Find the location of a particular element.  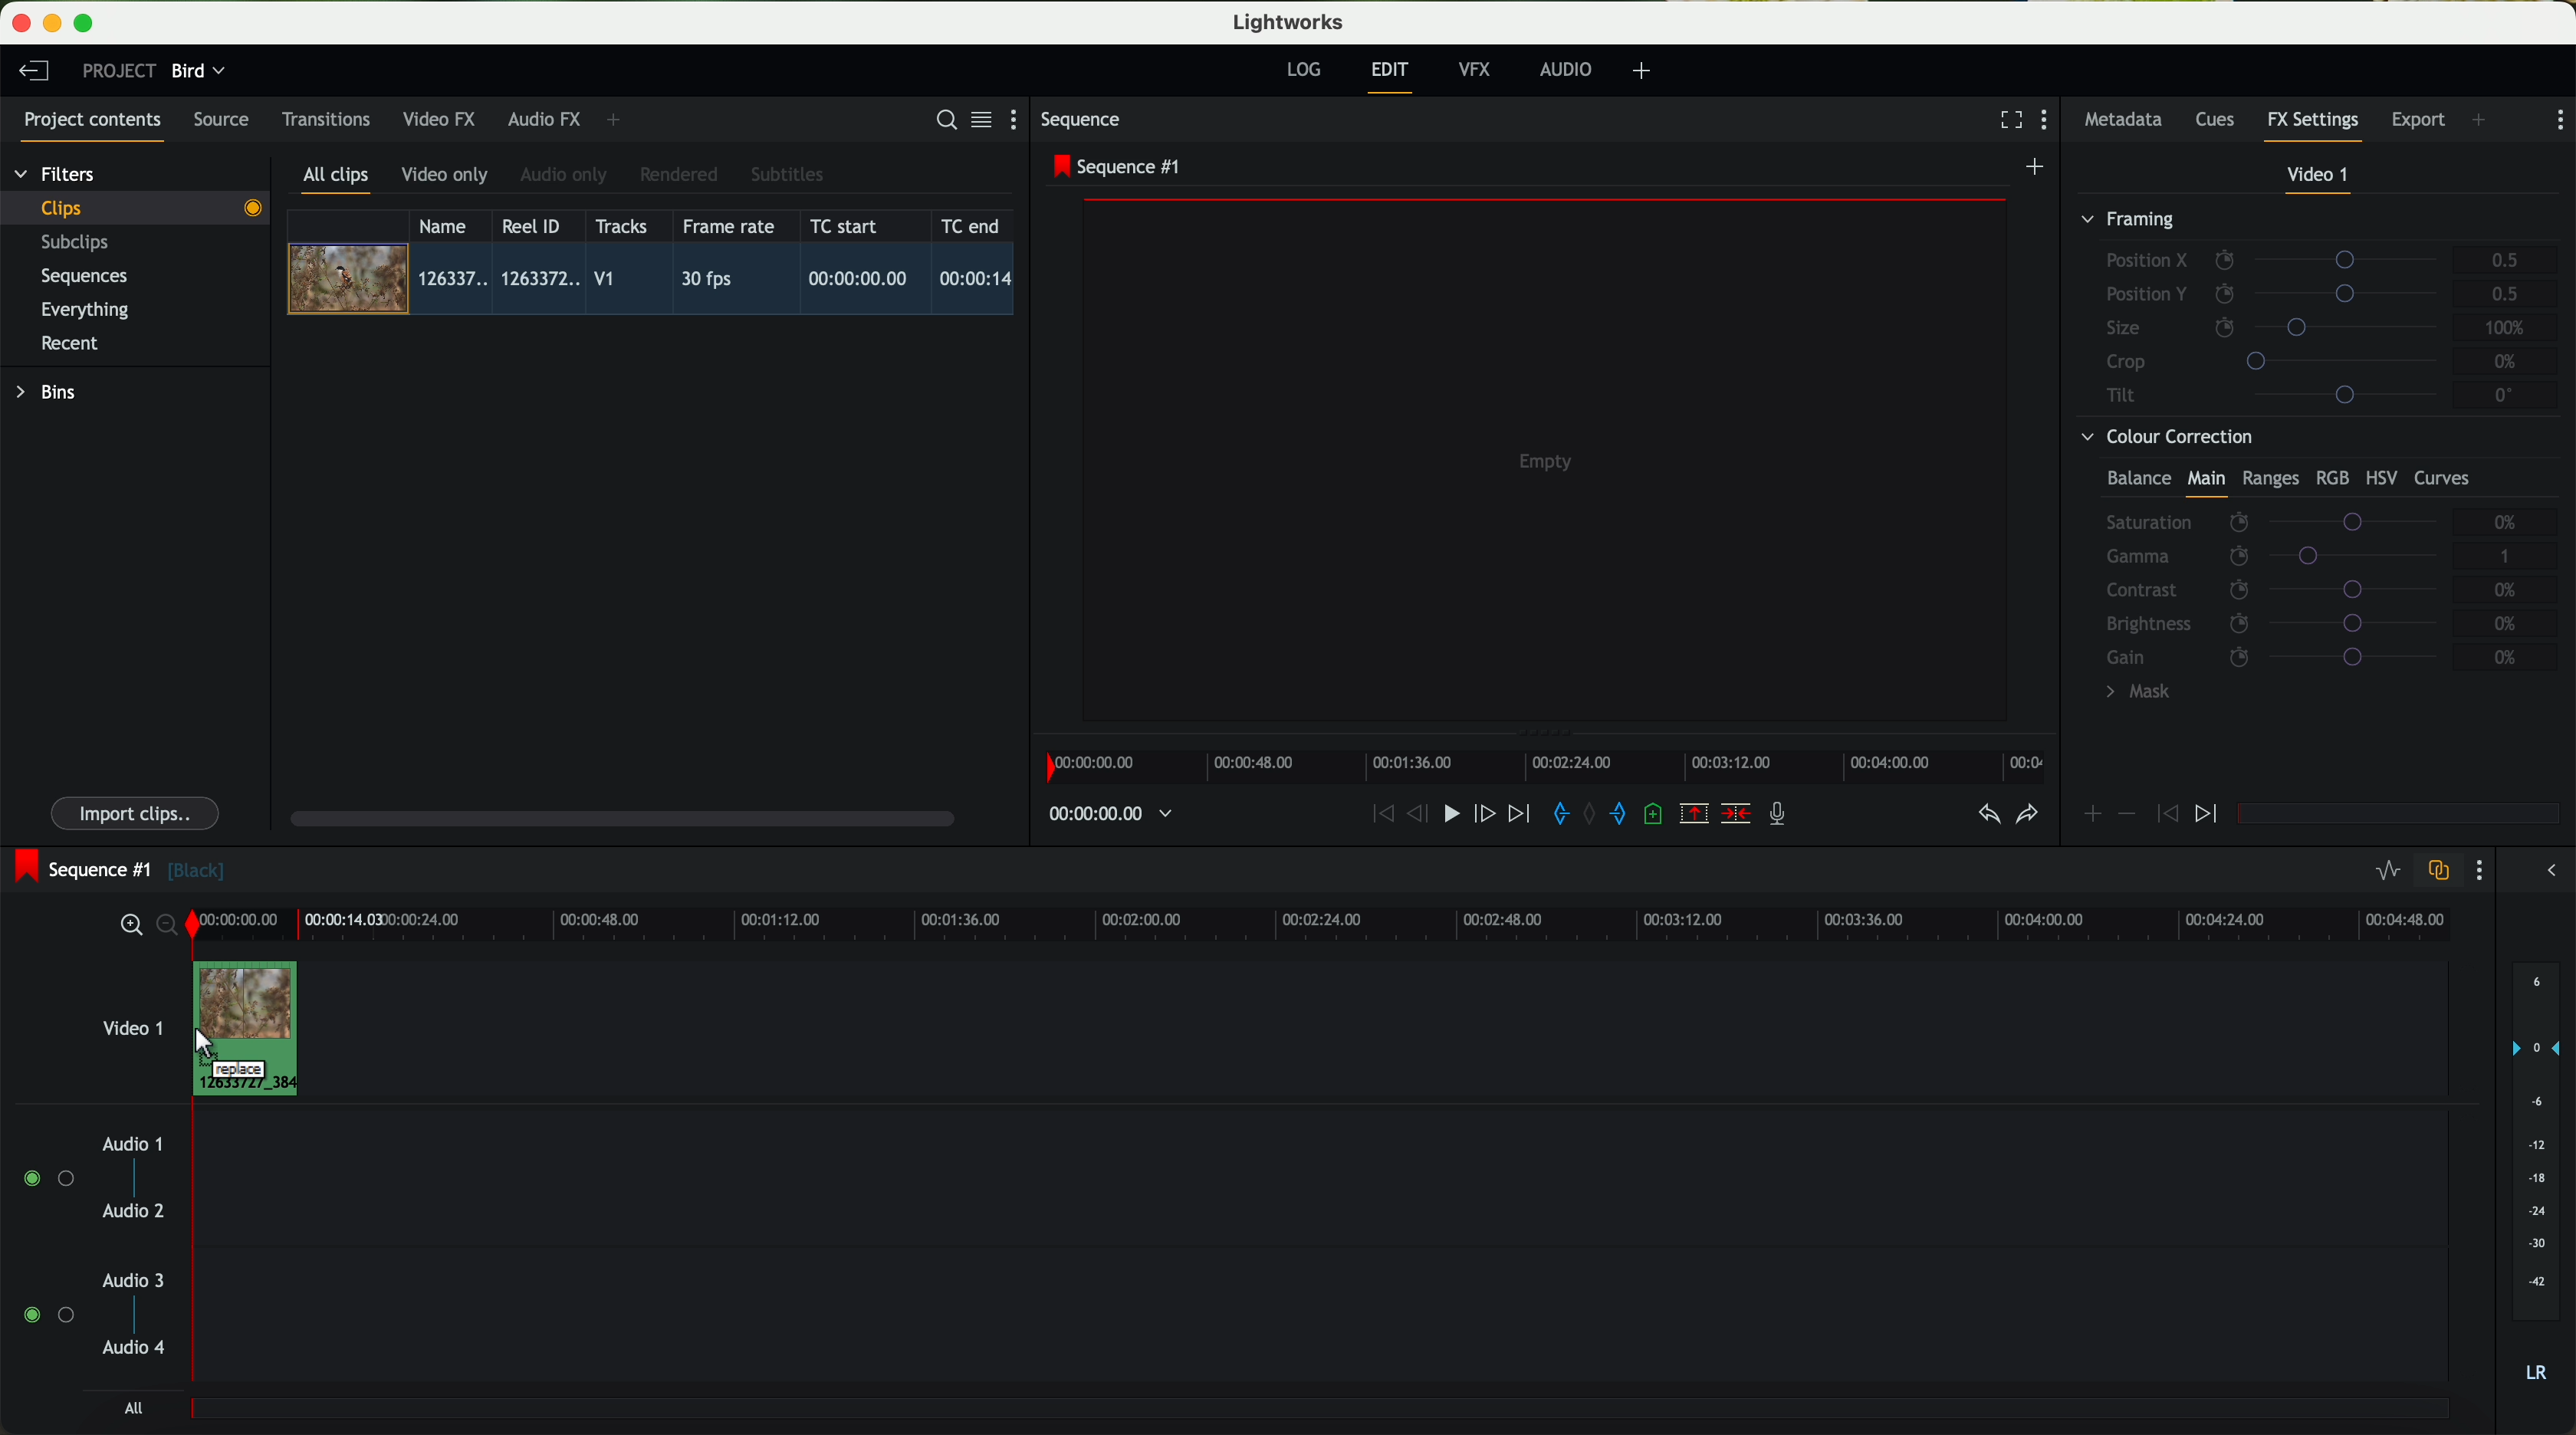

framing is located at coordinates (2129, 222).